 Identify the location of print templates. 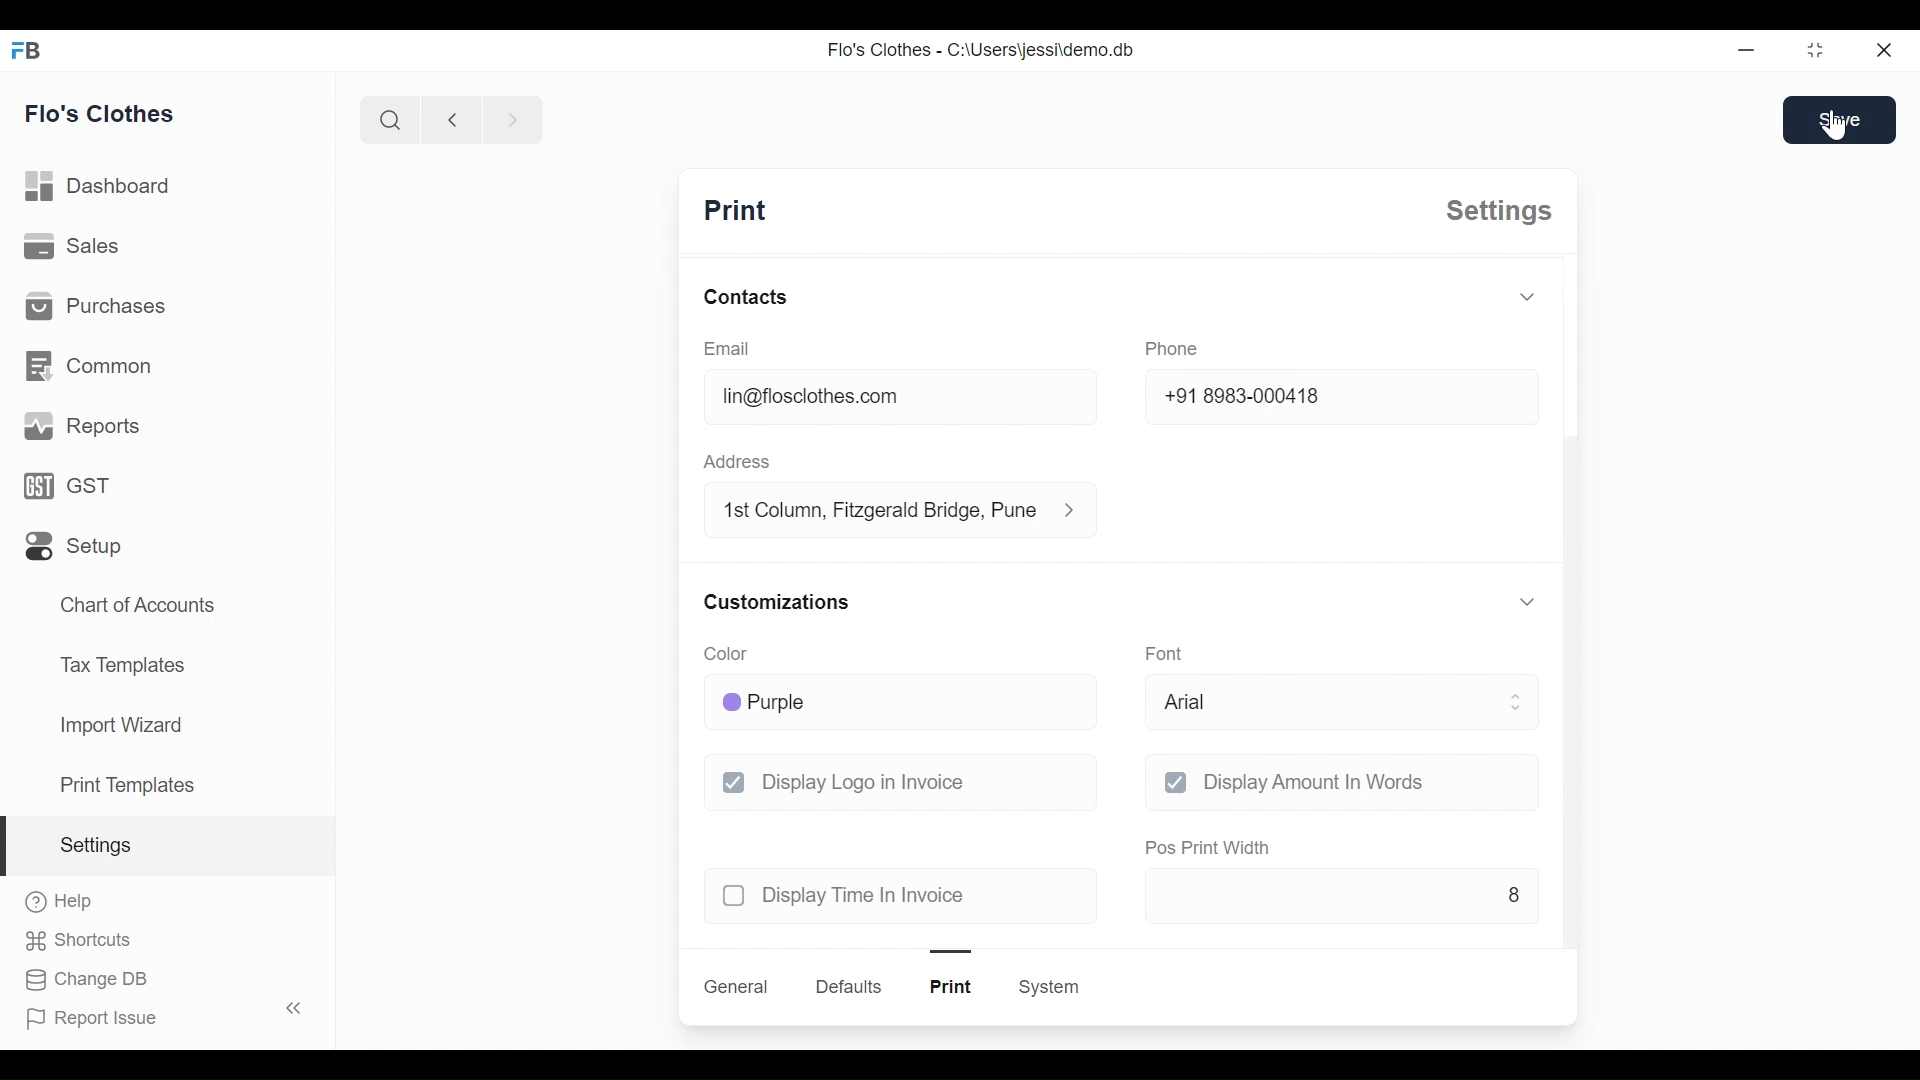
(128, 785).